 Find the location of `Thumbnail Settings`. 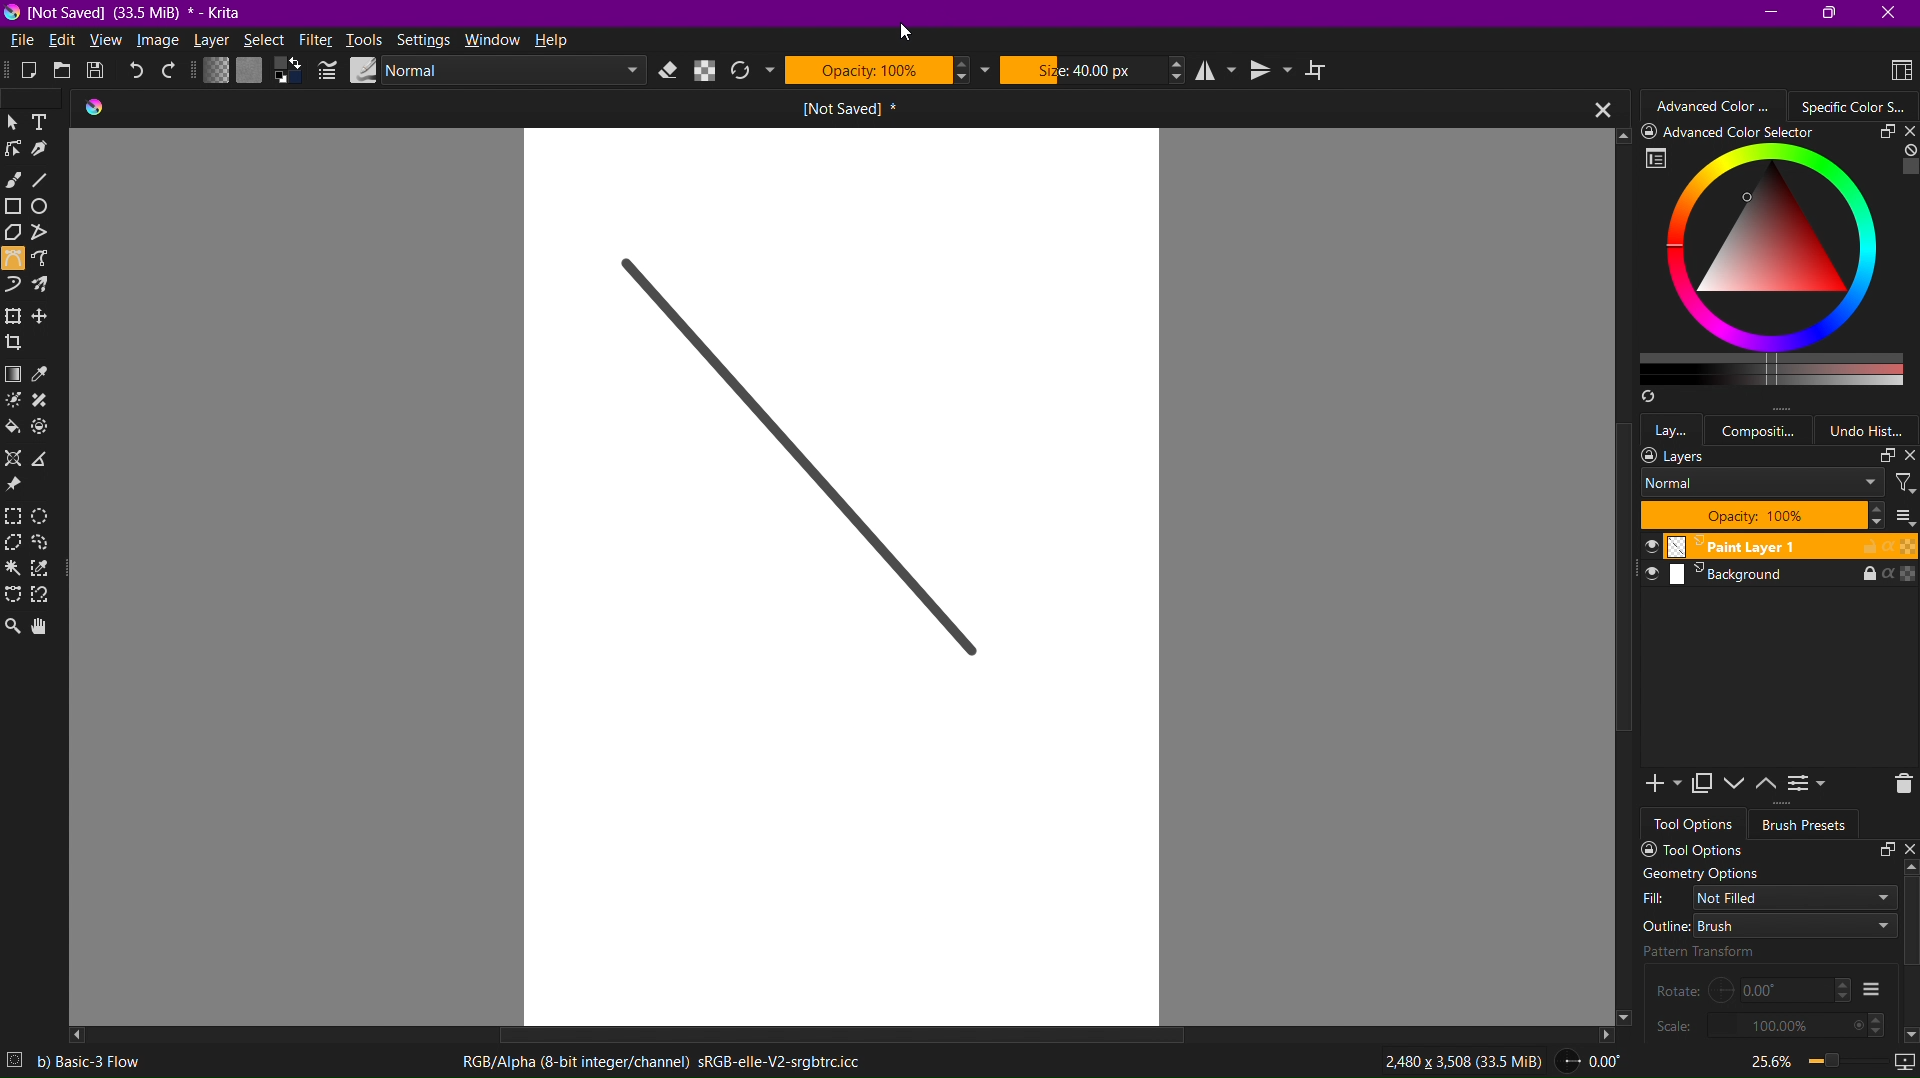

Thumbnail Settings is located at coordinates (1903, 516).